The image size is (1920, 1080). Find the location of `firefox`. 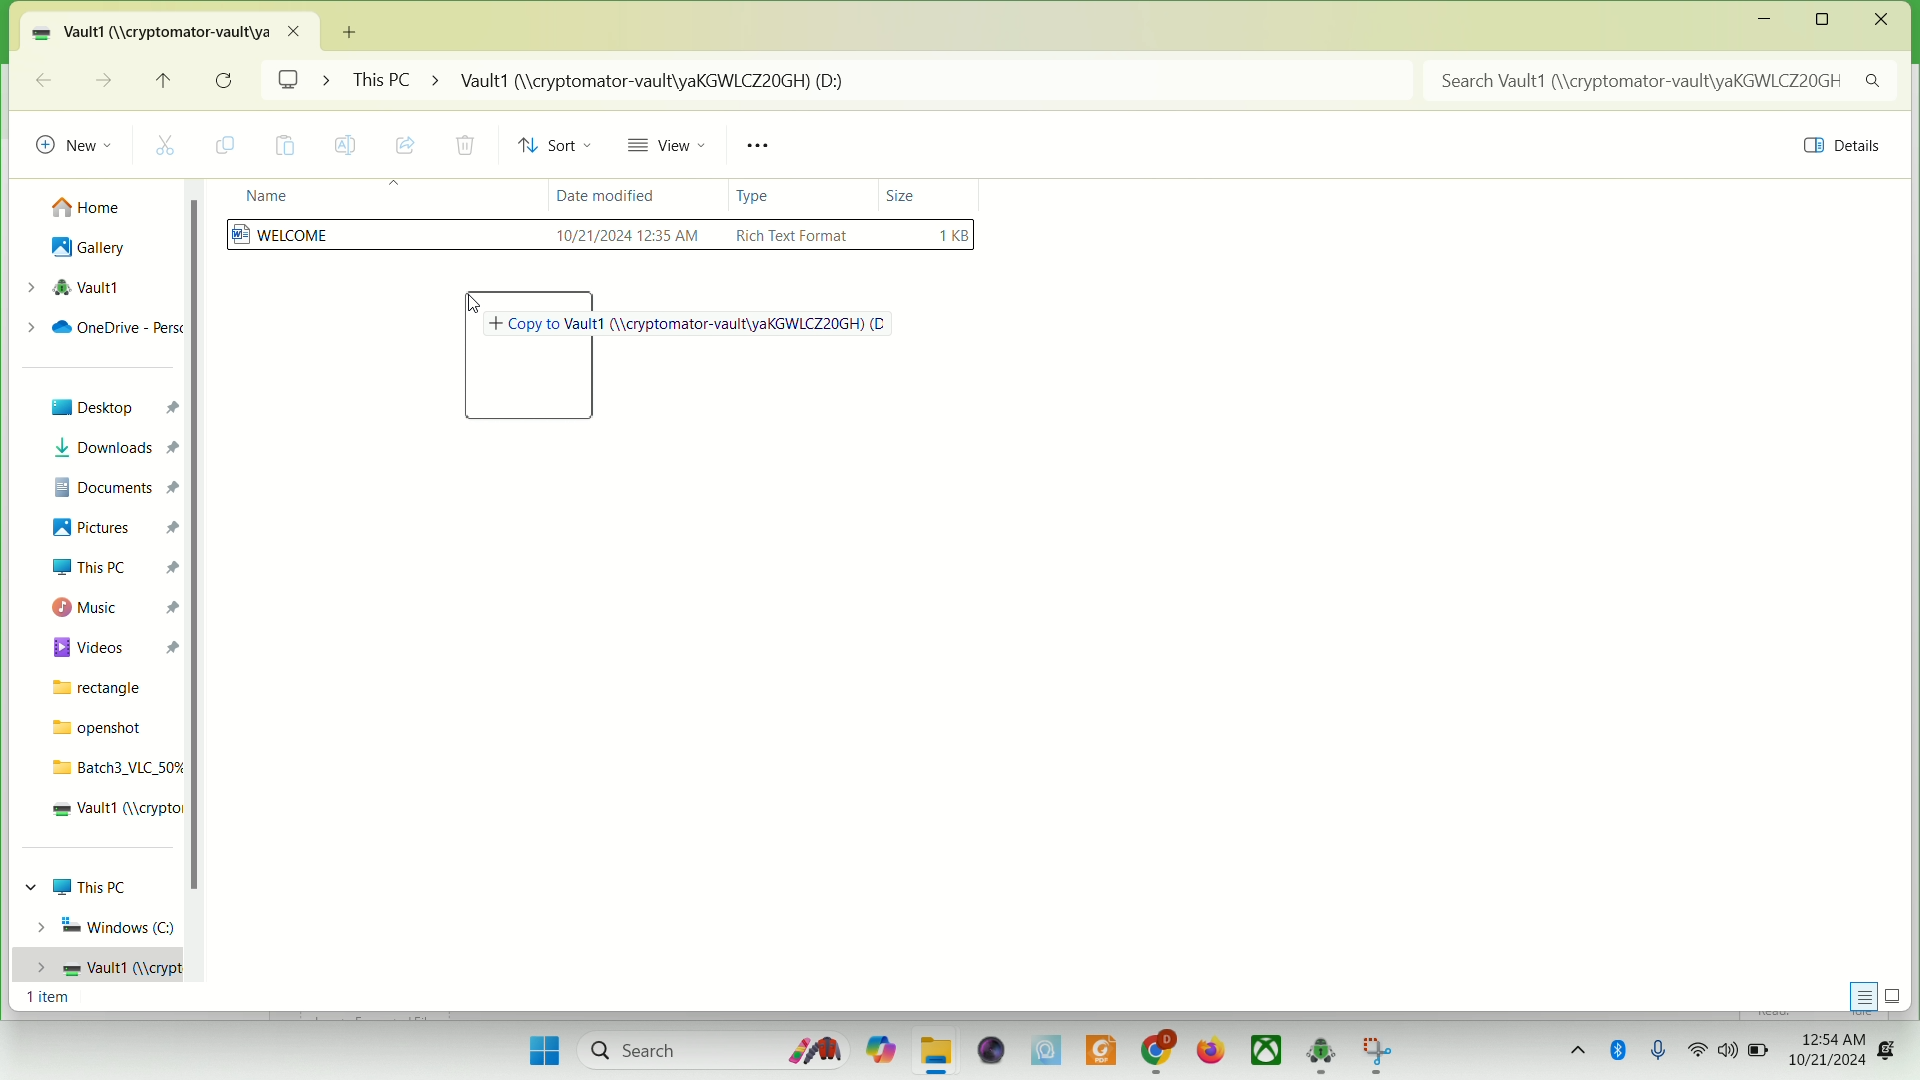

firefox is located at coordinates (1211, 1050).